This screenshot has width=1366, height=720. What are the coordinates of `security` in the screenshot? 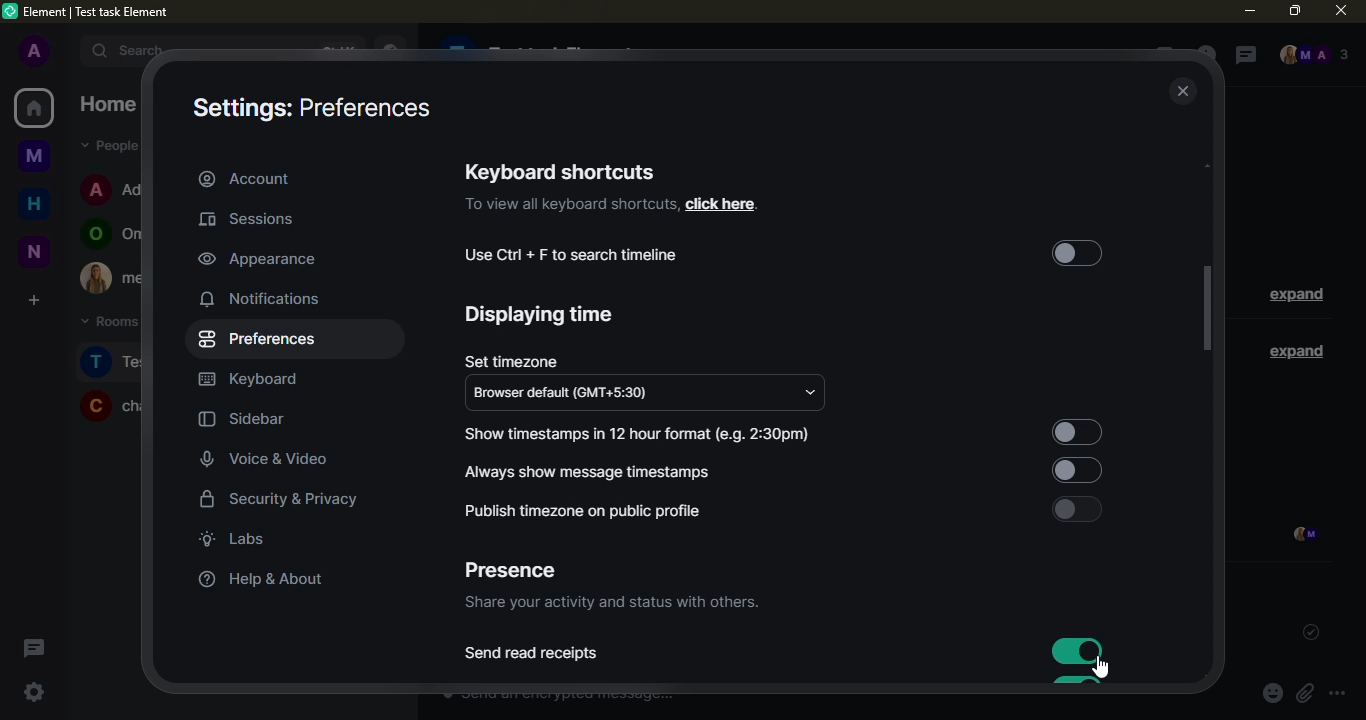 It's located at (280, 501).